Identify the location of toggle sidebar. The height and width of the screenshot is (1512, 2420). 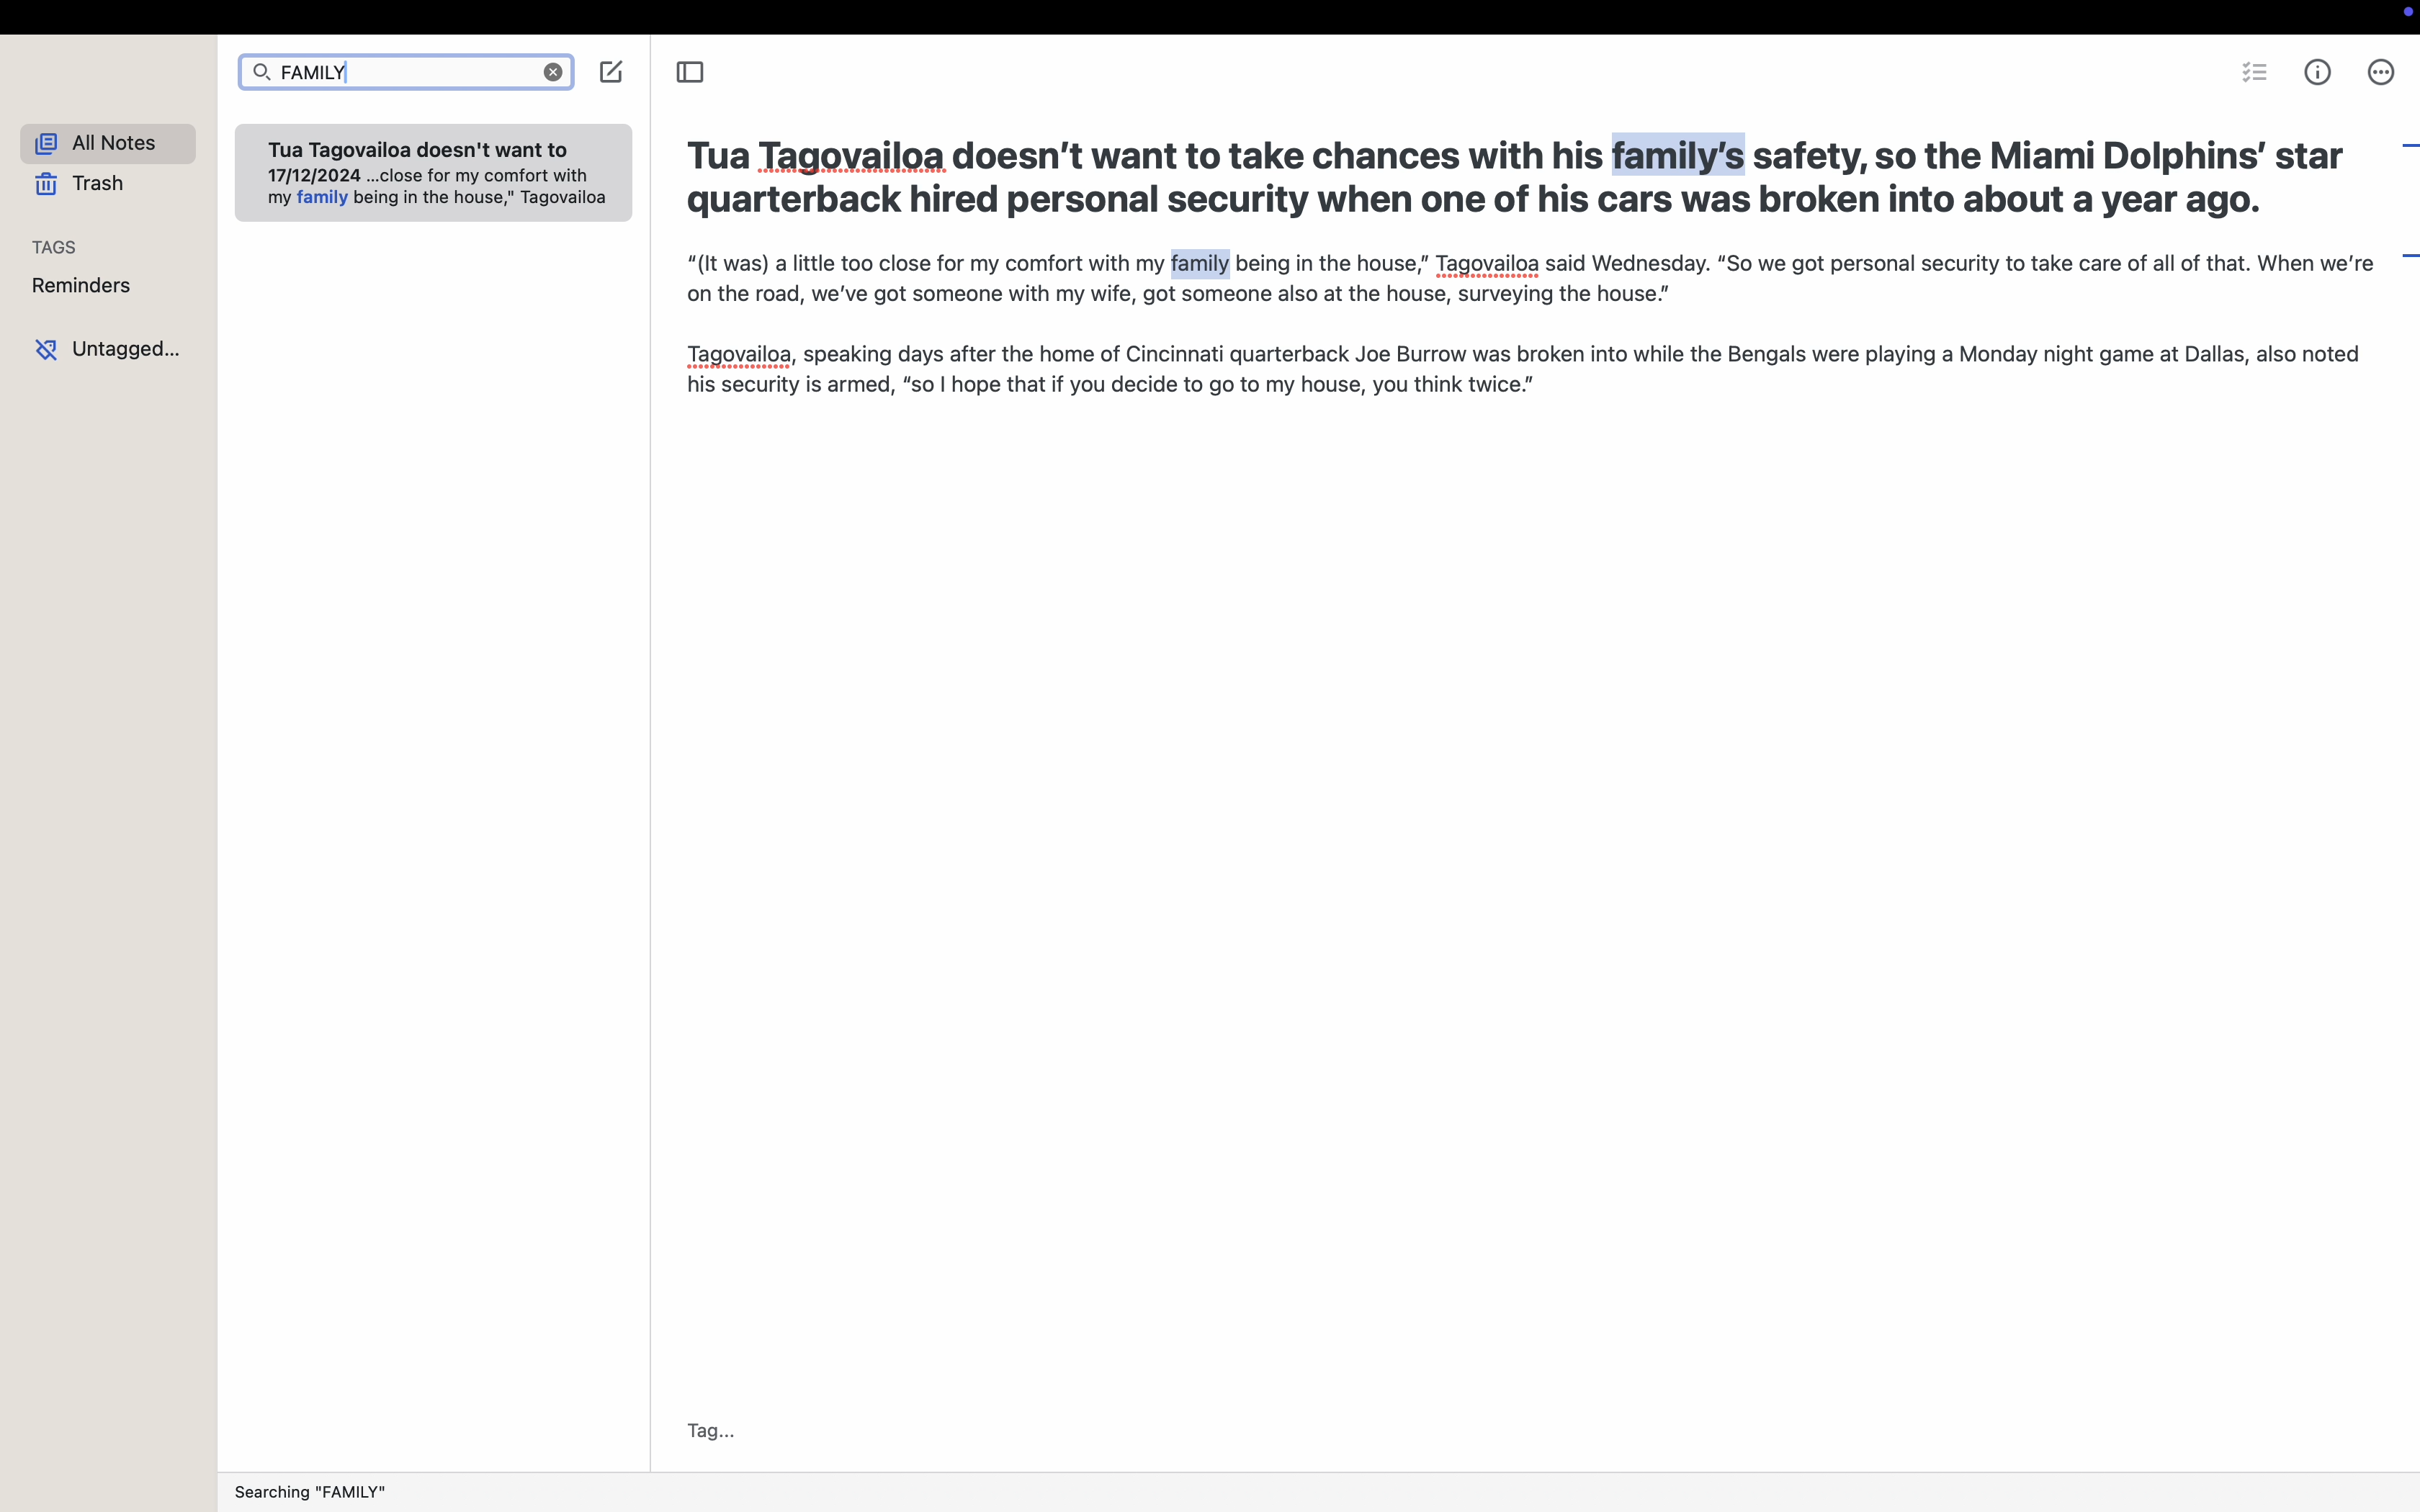
(693, 73).